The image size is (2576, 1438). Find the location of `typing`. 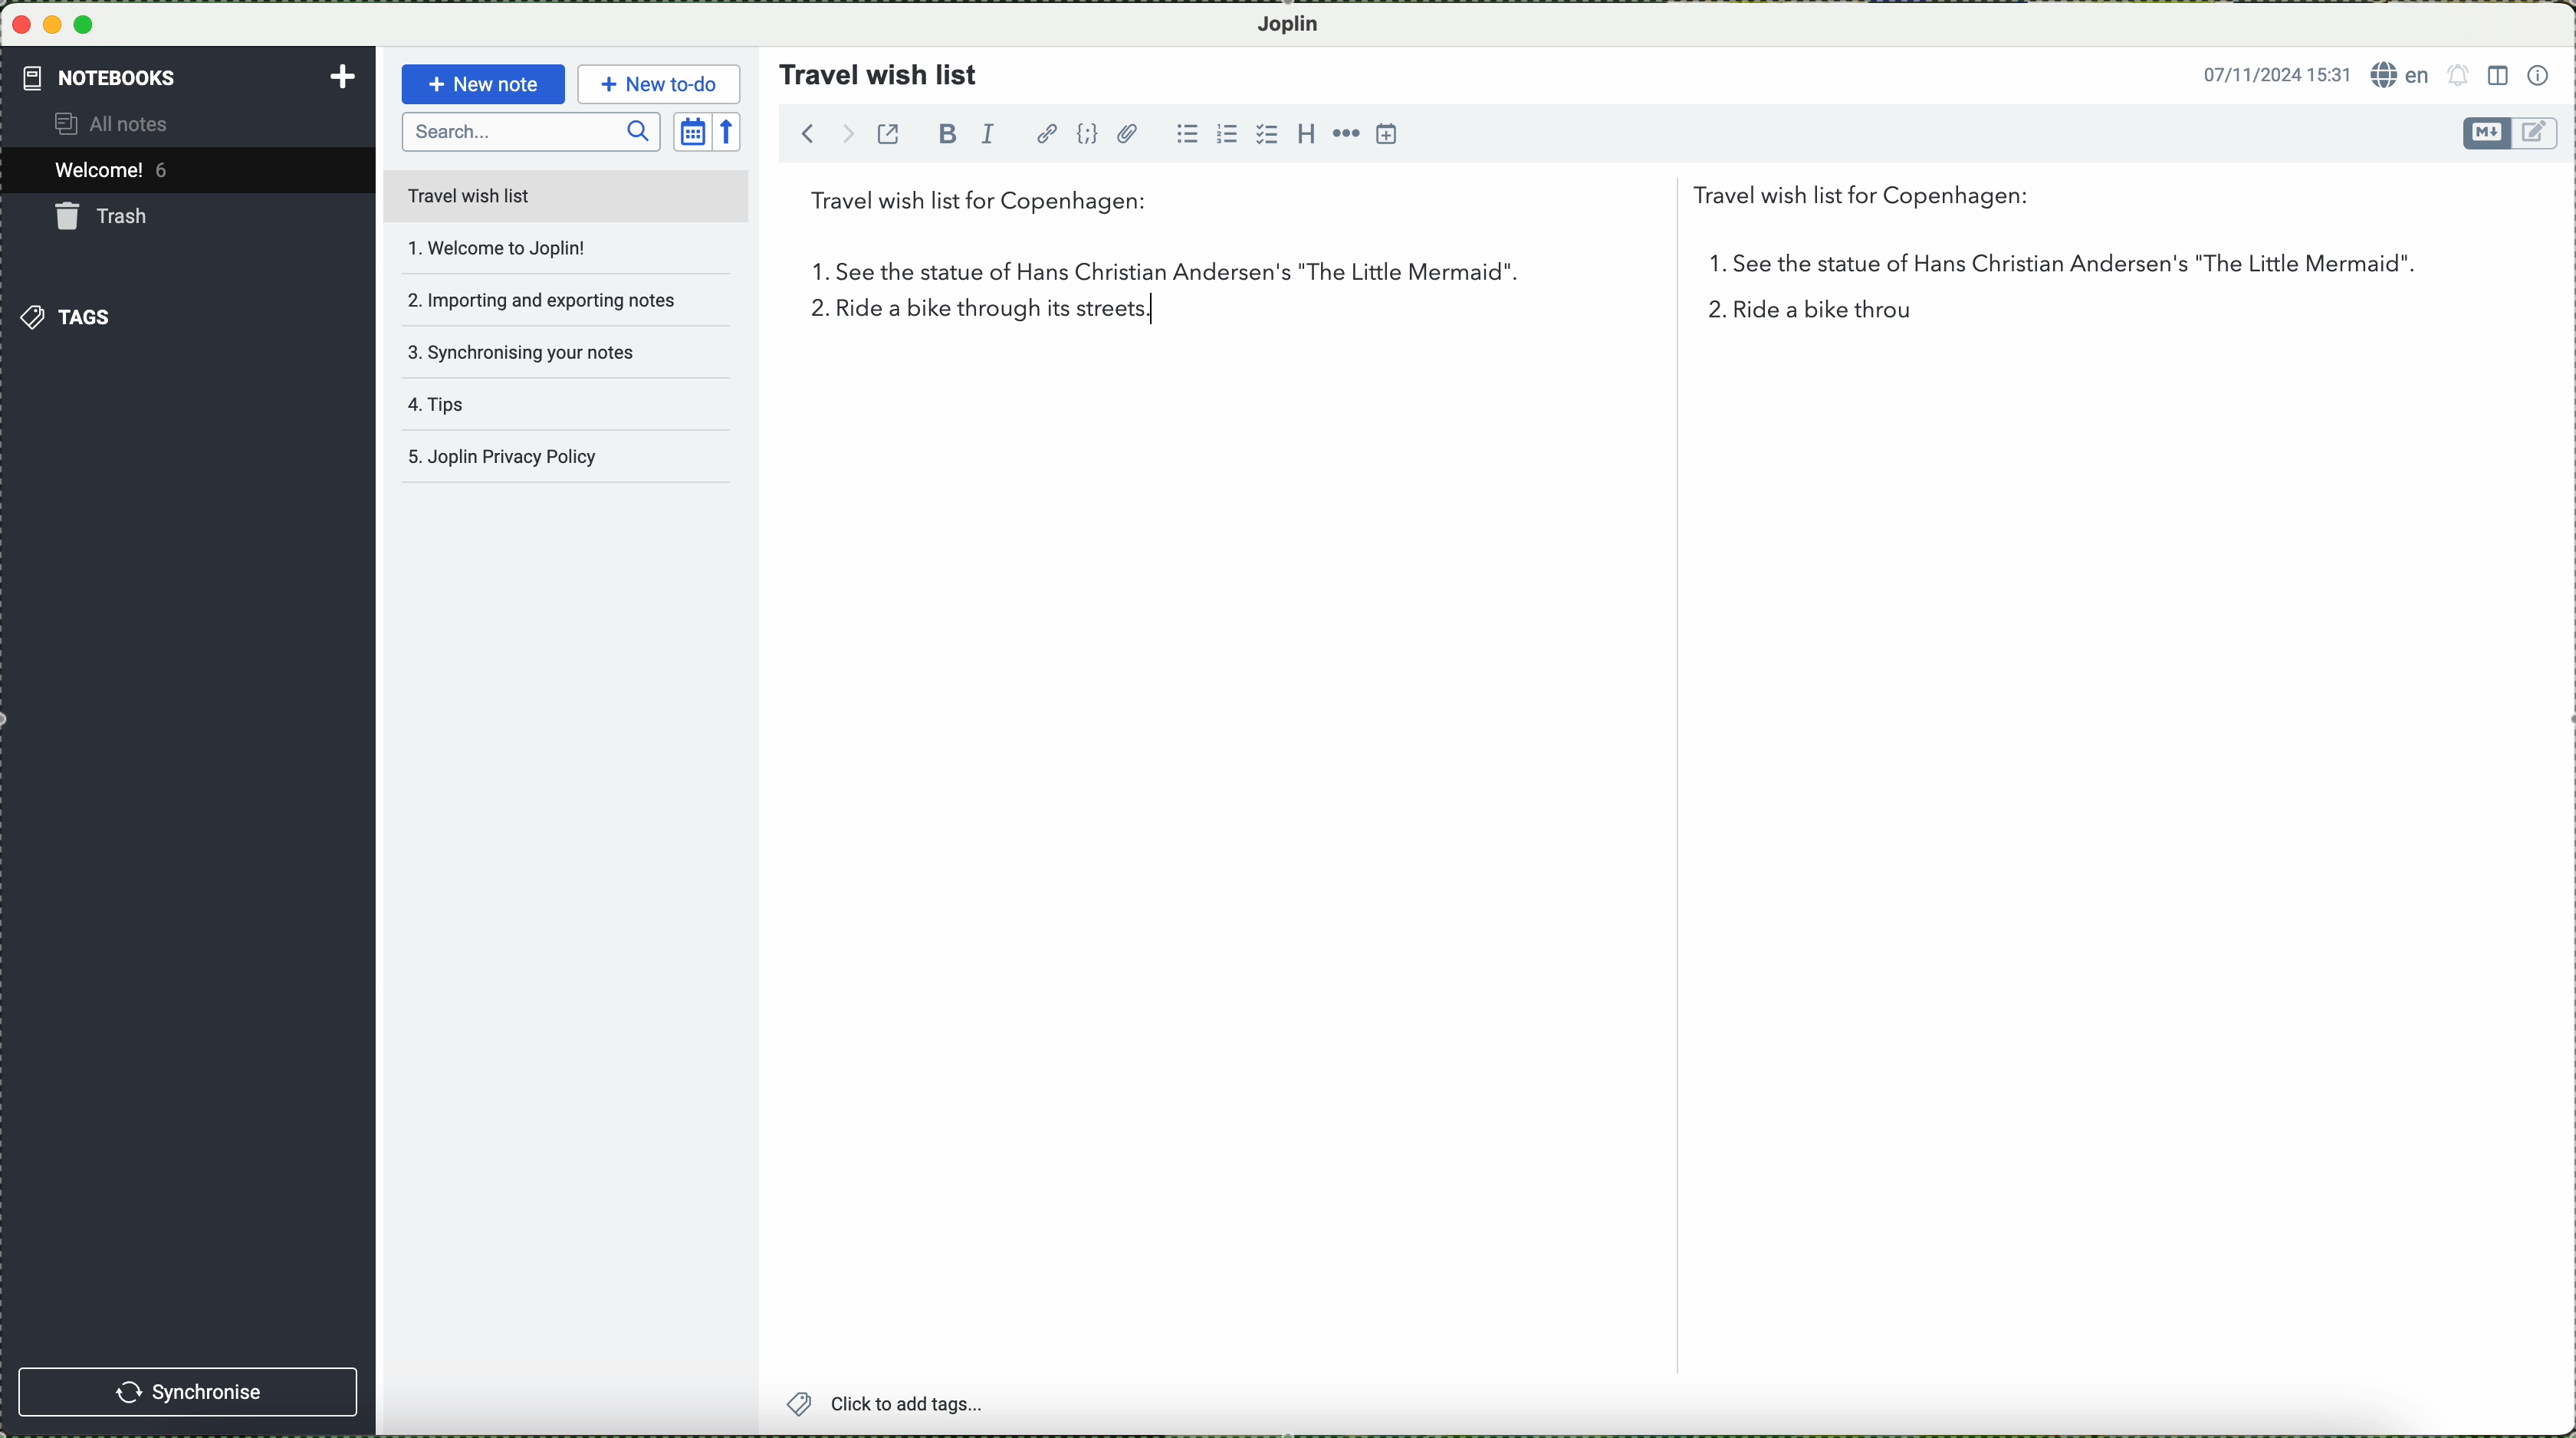

typing is located at coordinates (1155, 308).